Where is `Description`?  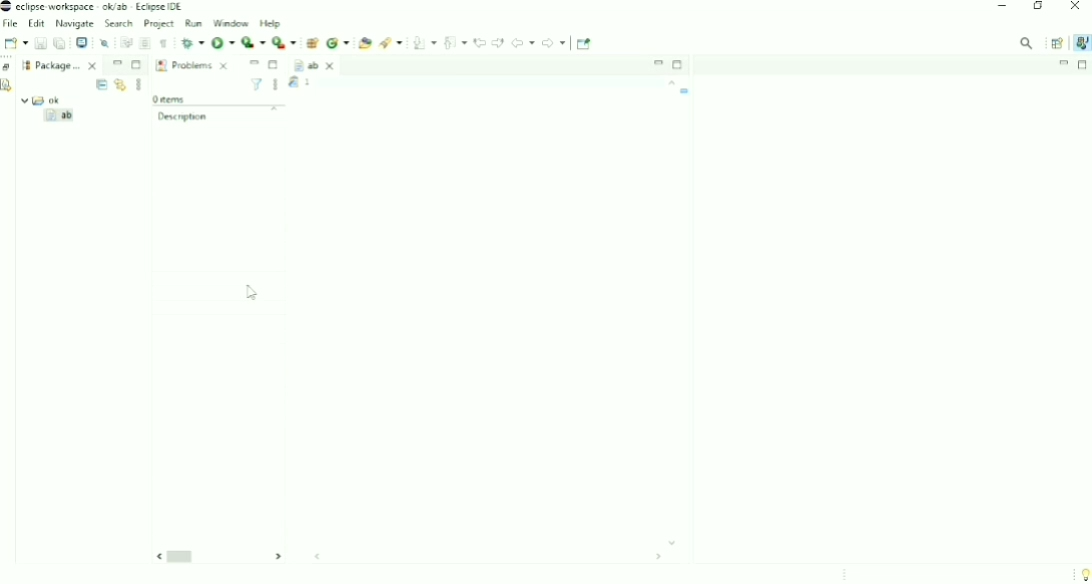 Description is located at coordinates (218, 114).